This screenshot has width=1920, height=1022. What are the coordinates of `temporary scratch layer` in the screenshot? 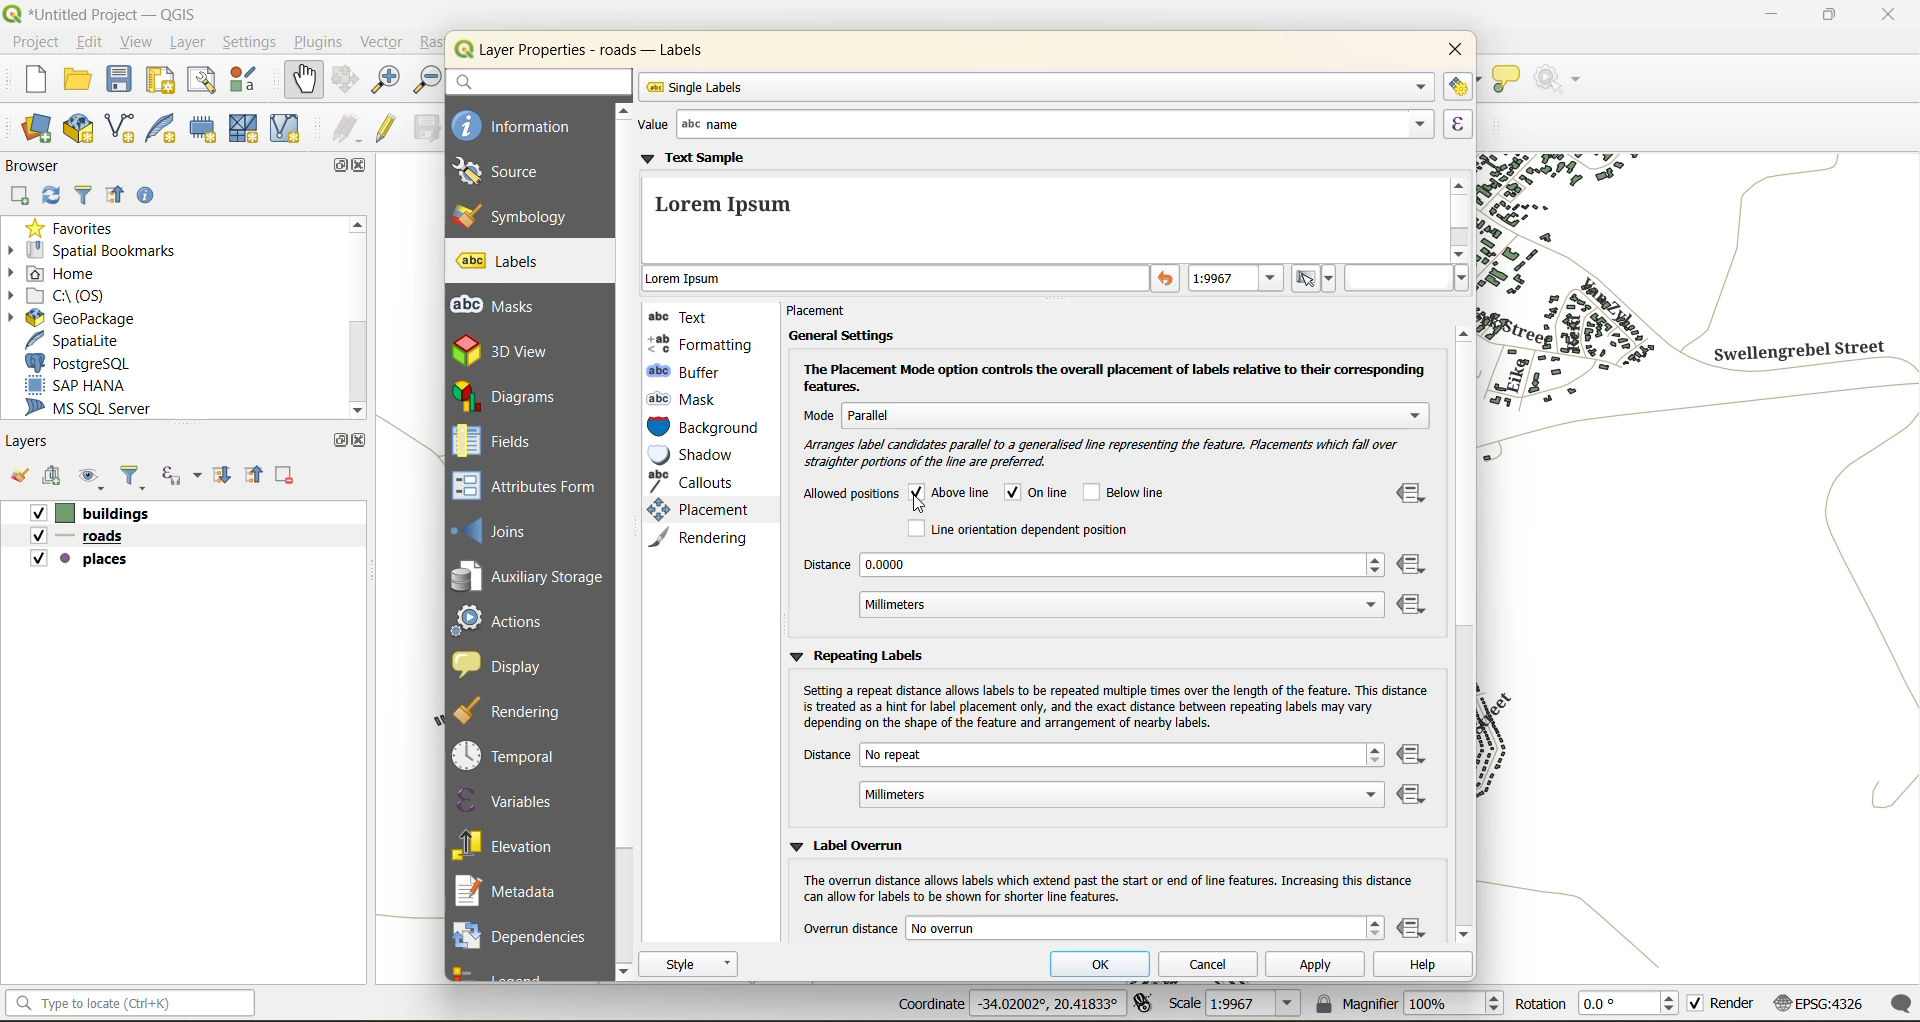 It's located at (204, 128).